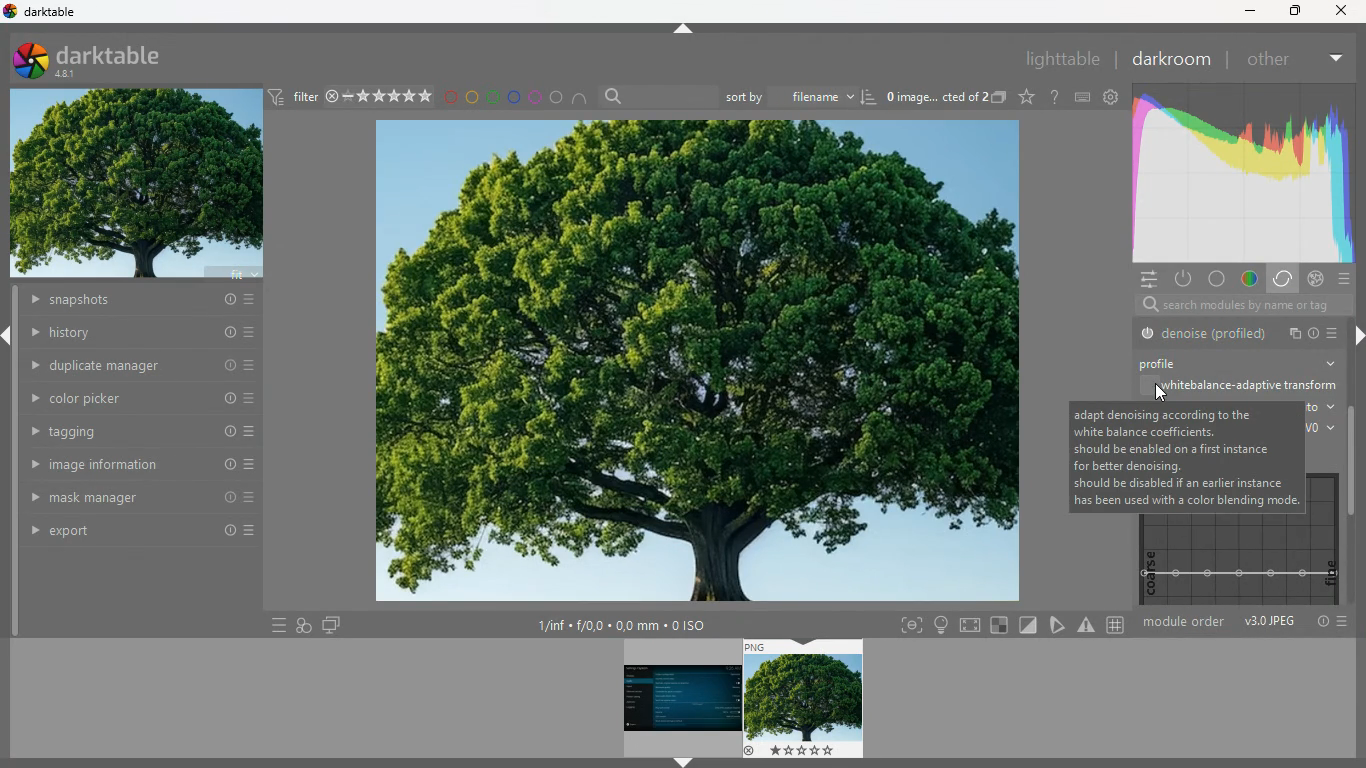  Describe the element at coordinates (131, 464) in the screenshot. I see `image information` at that location.